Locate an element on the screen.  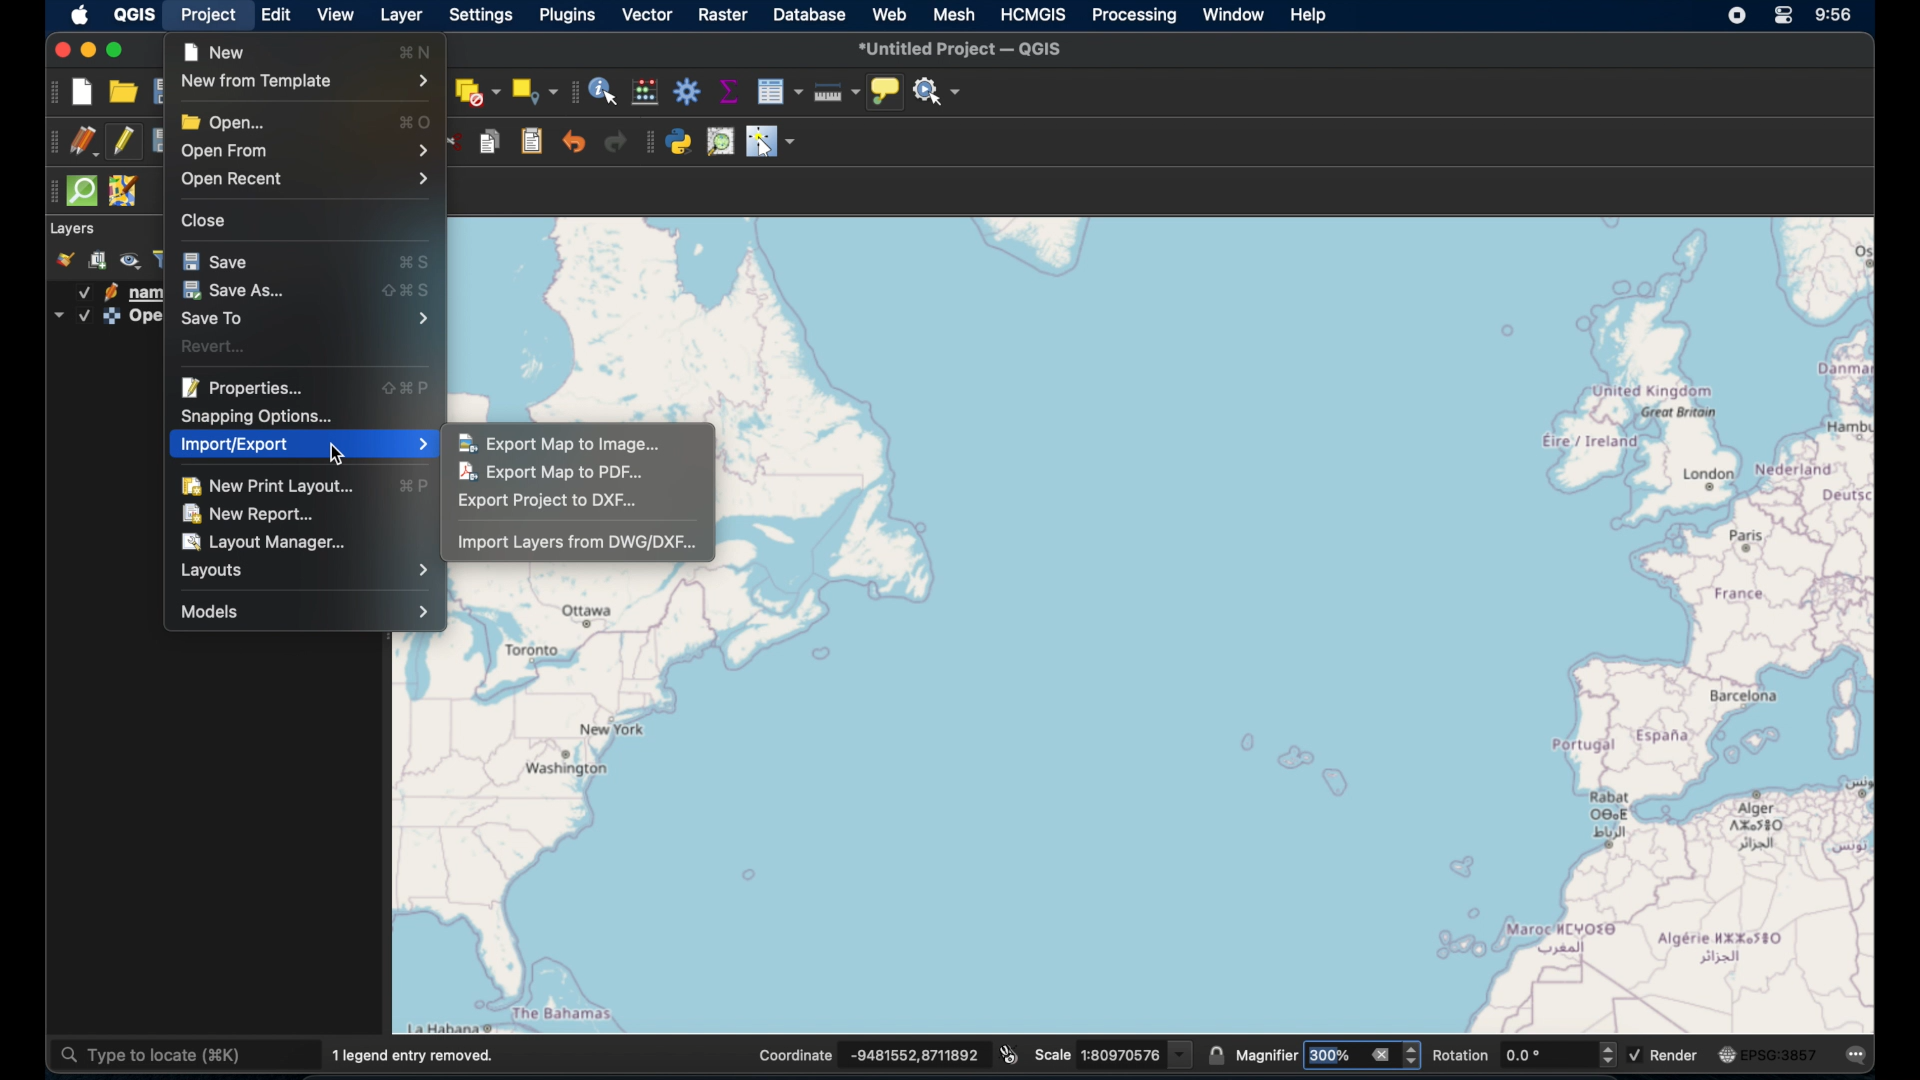
edit is located at coordinates (277, 15).